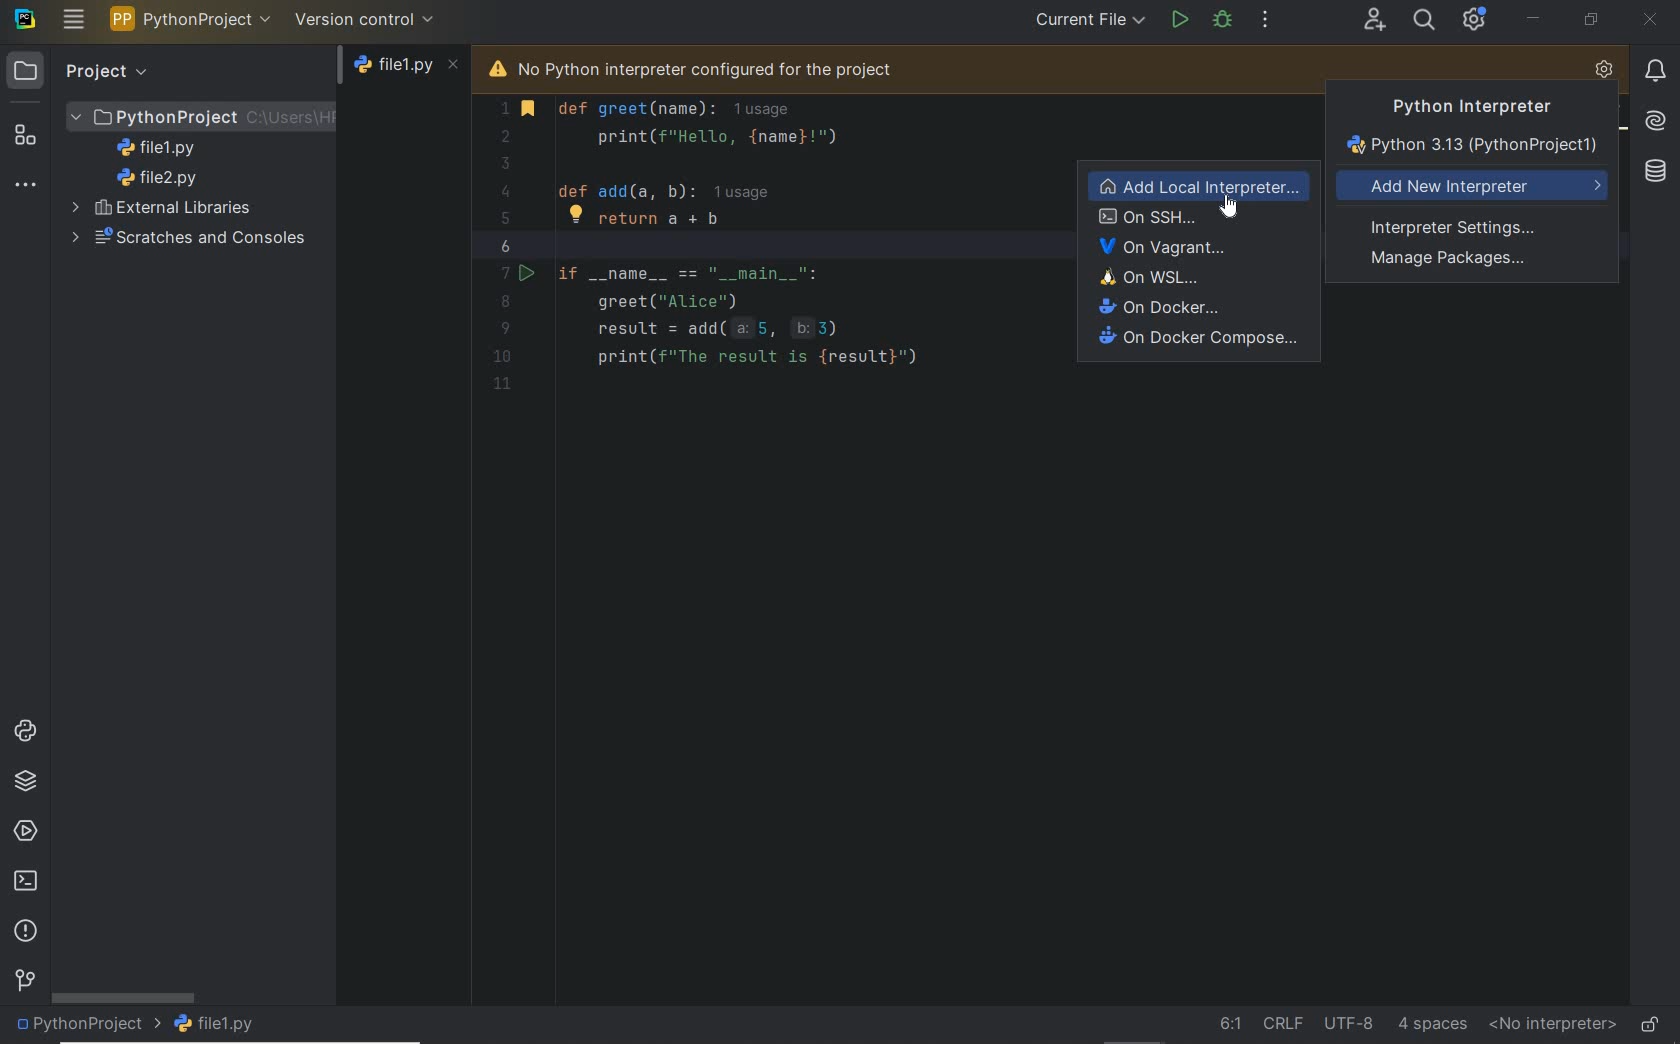 The width and height of the screenshot is (1680, 1044). I want to click on On Vagrant, so click(1199, 248).